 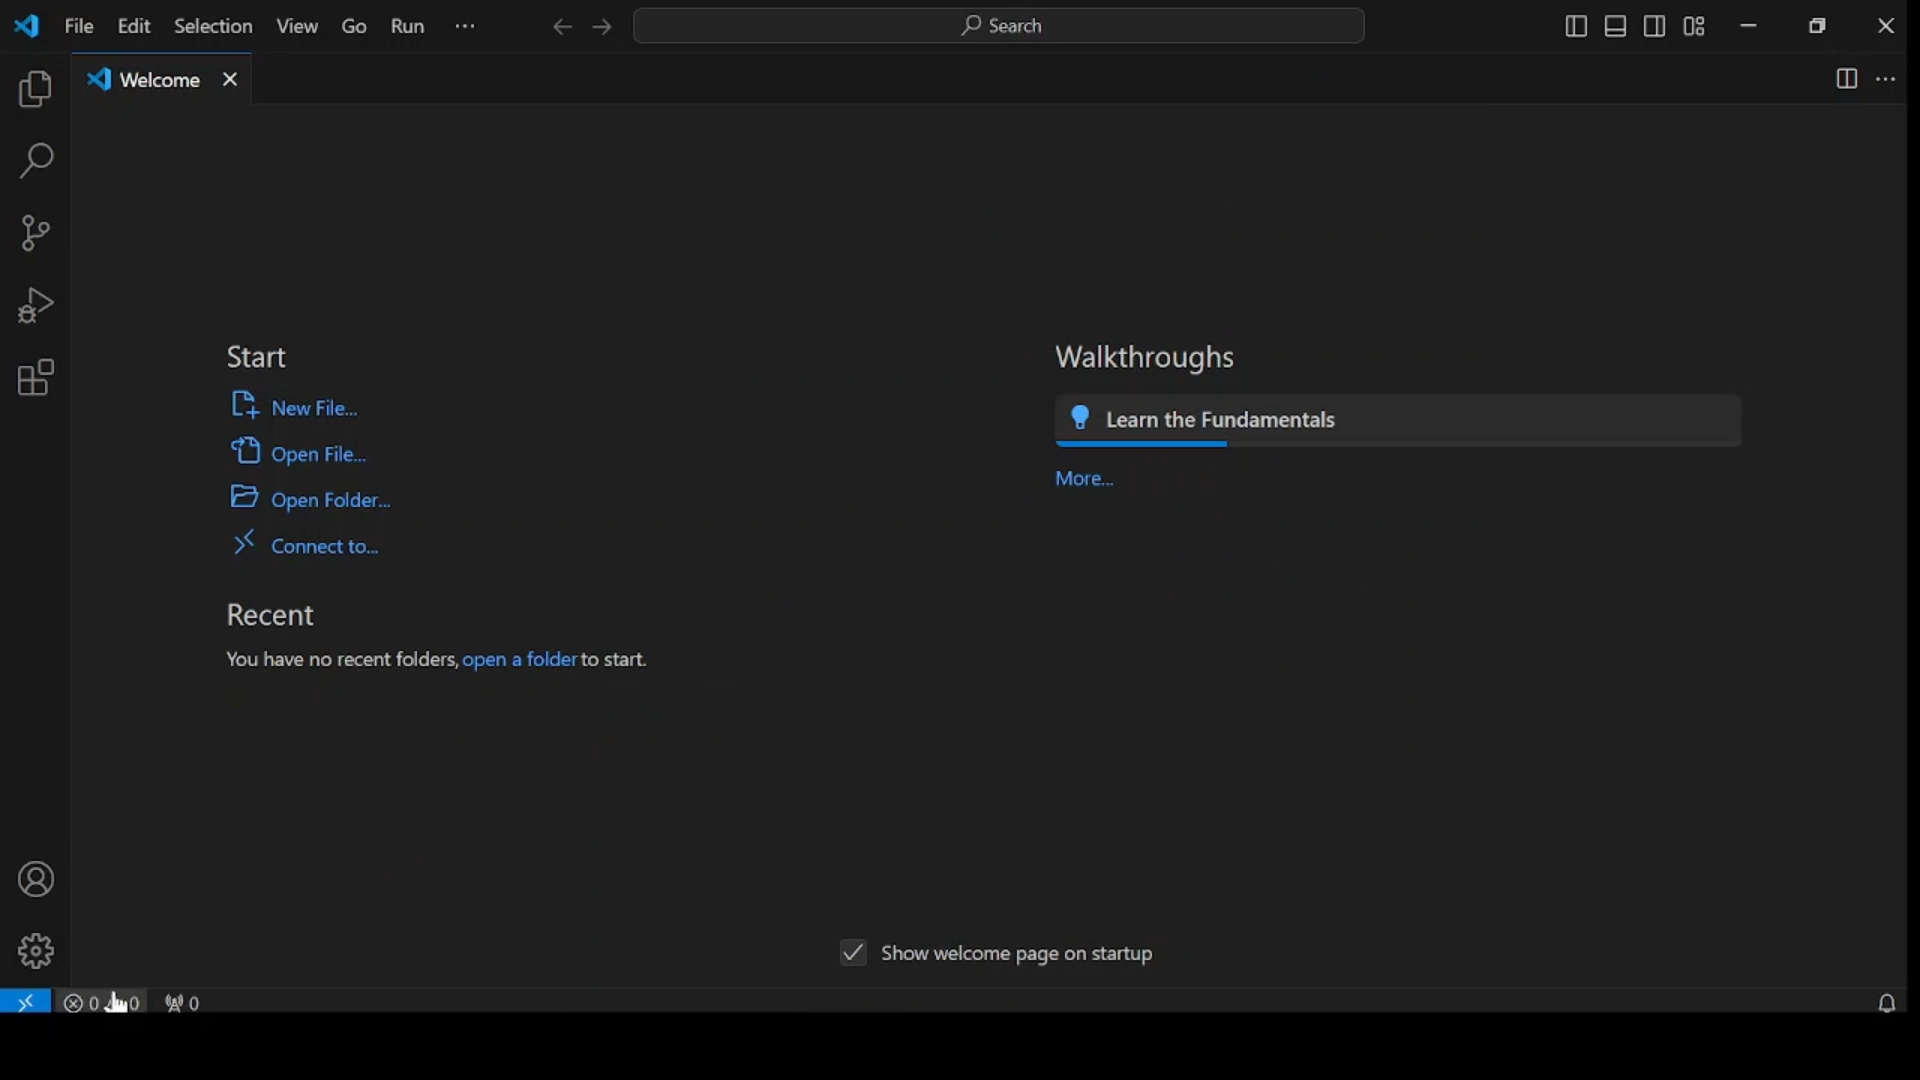 I want to click on new file, so click(x=296, y=404).